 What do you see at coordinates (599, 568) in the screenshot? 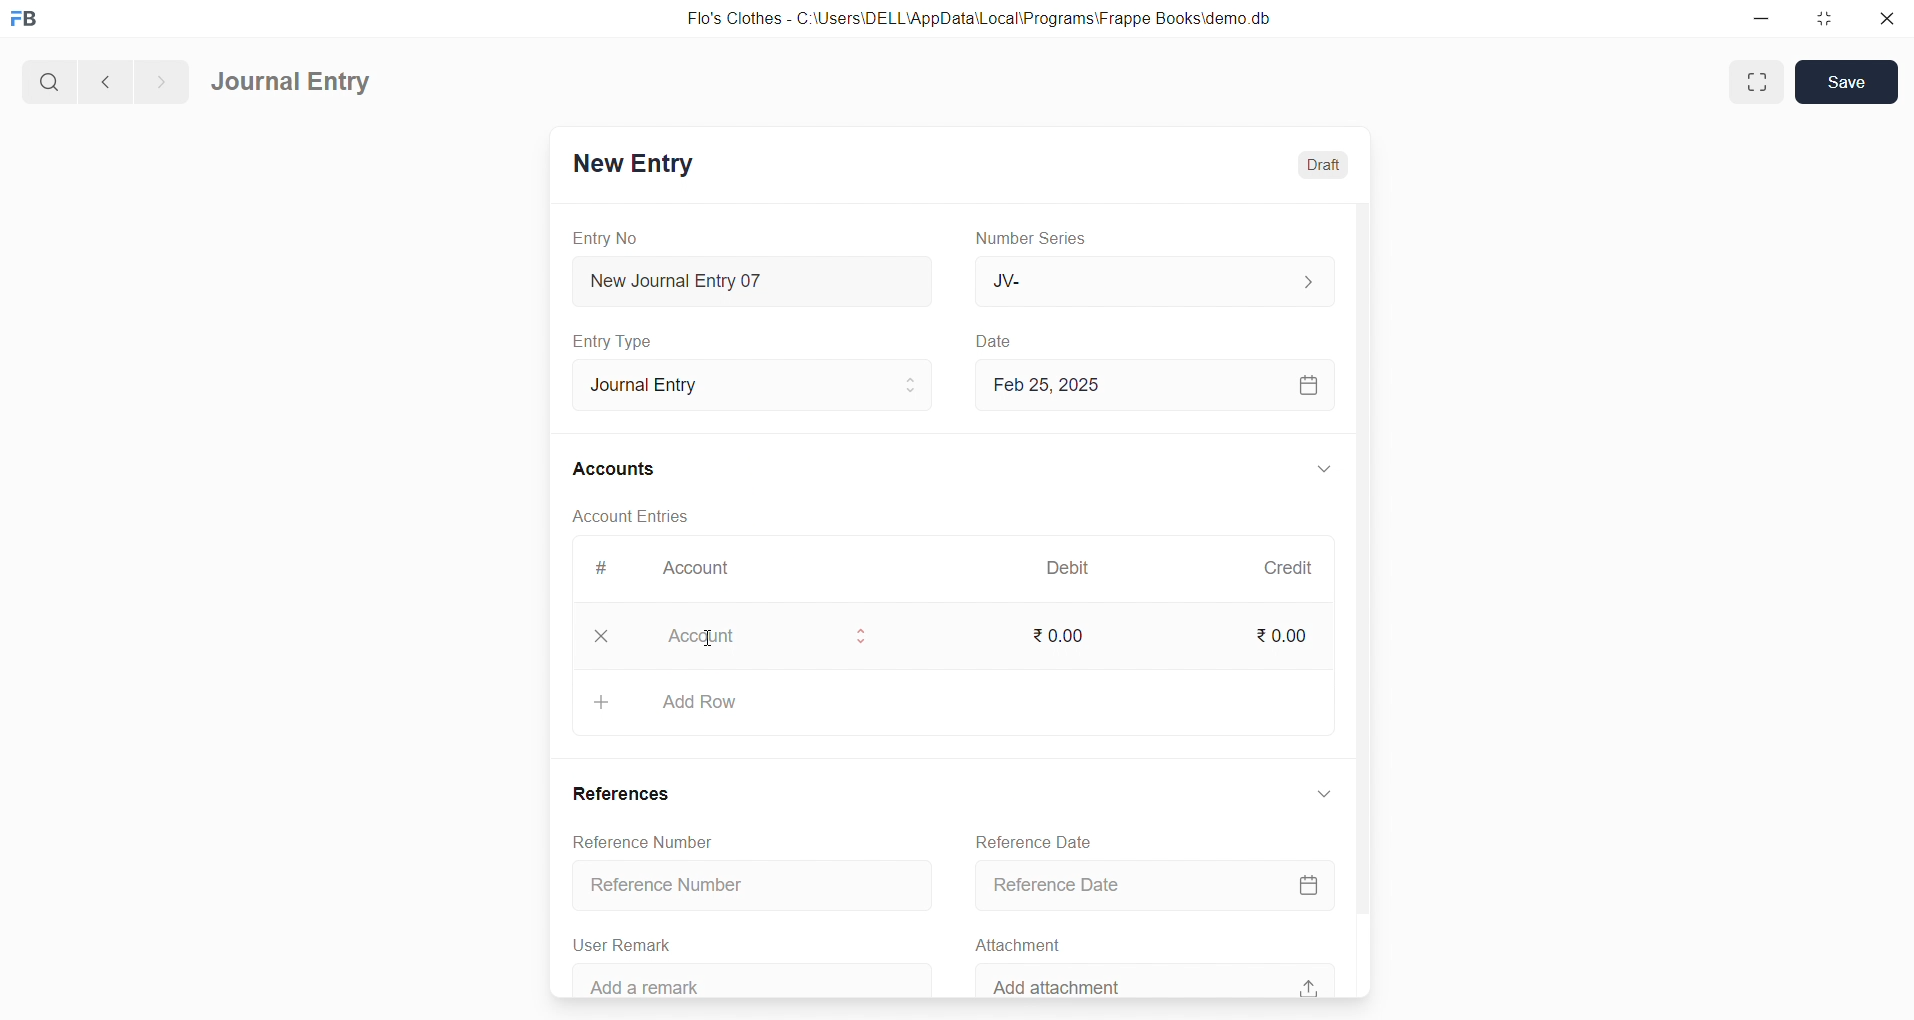
I see `#` at bounding box center [599, 568].